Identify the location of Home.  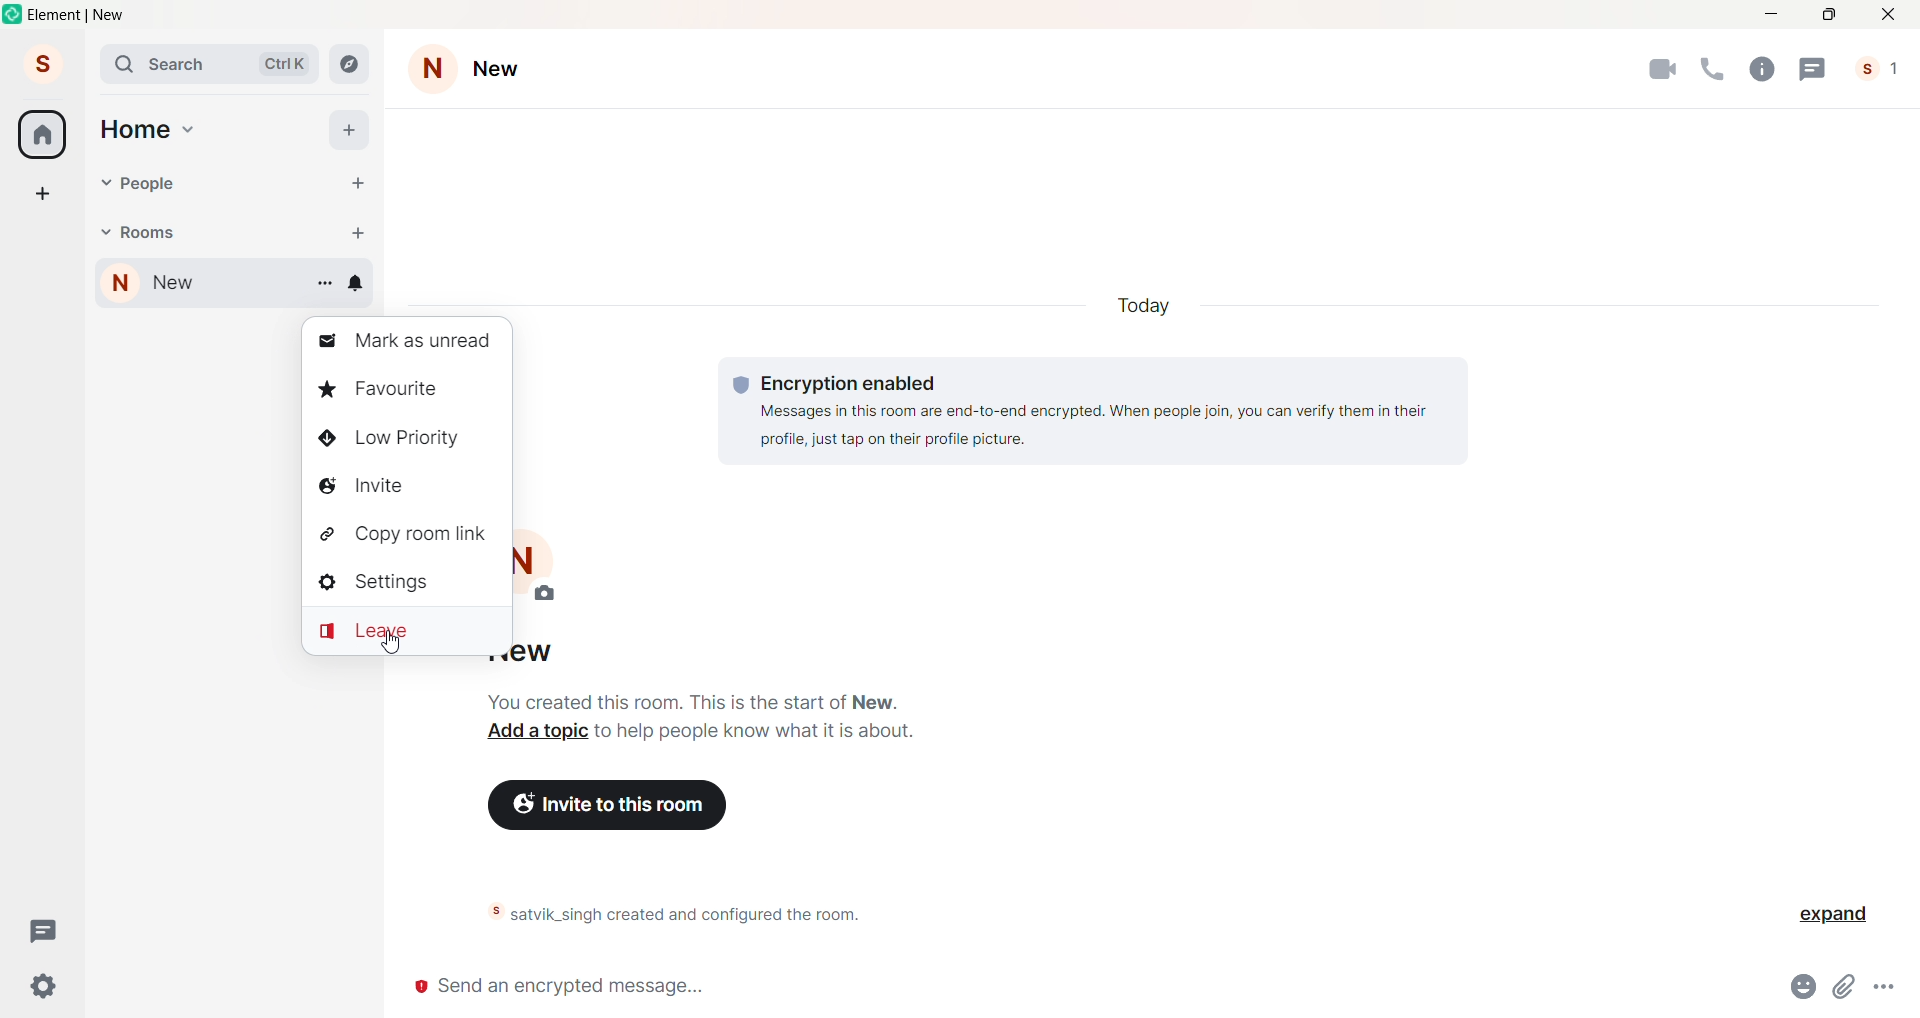
(43, 134).